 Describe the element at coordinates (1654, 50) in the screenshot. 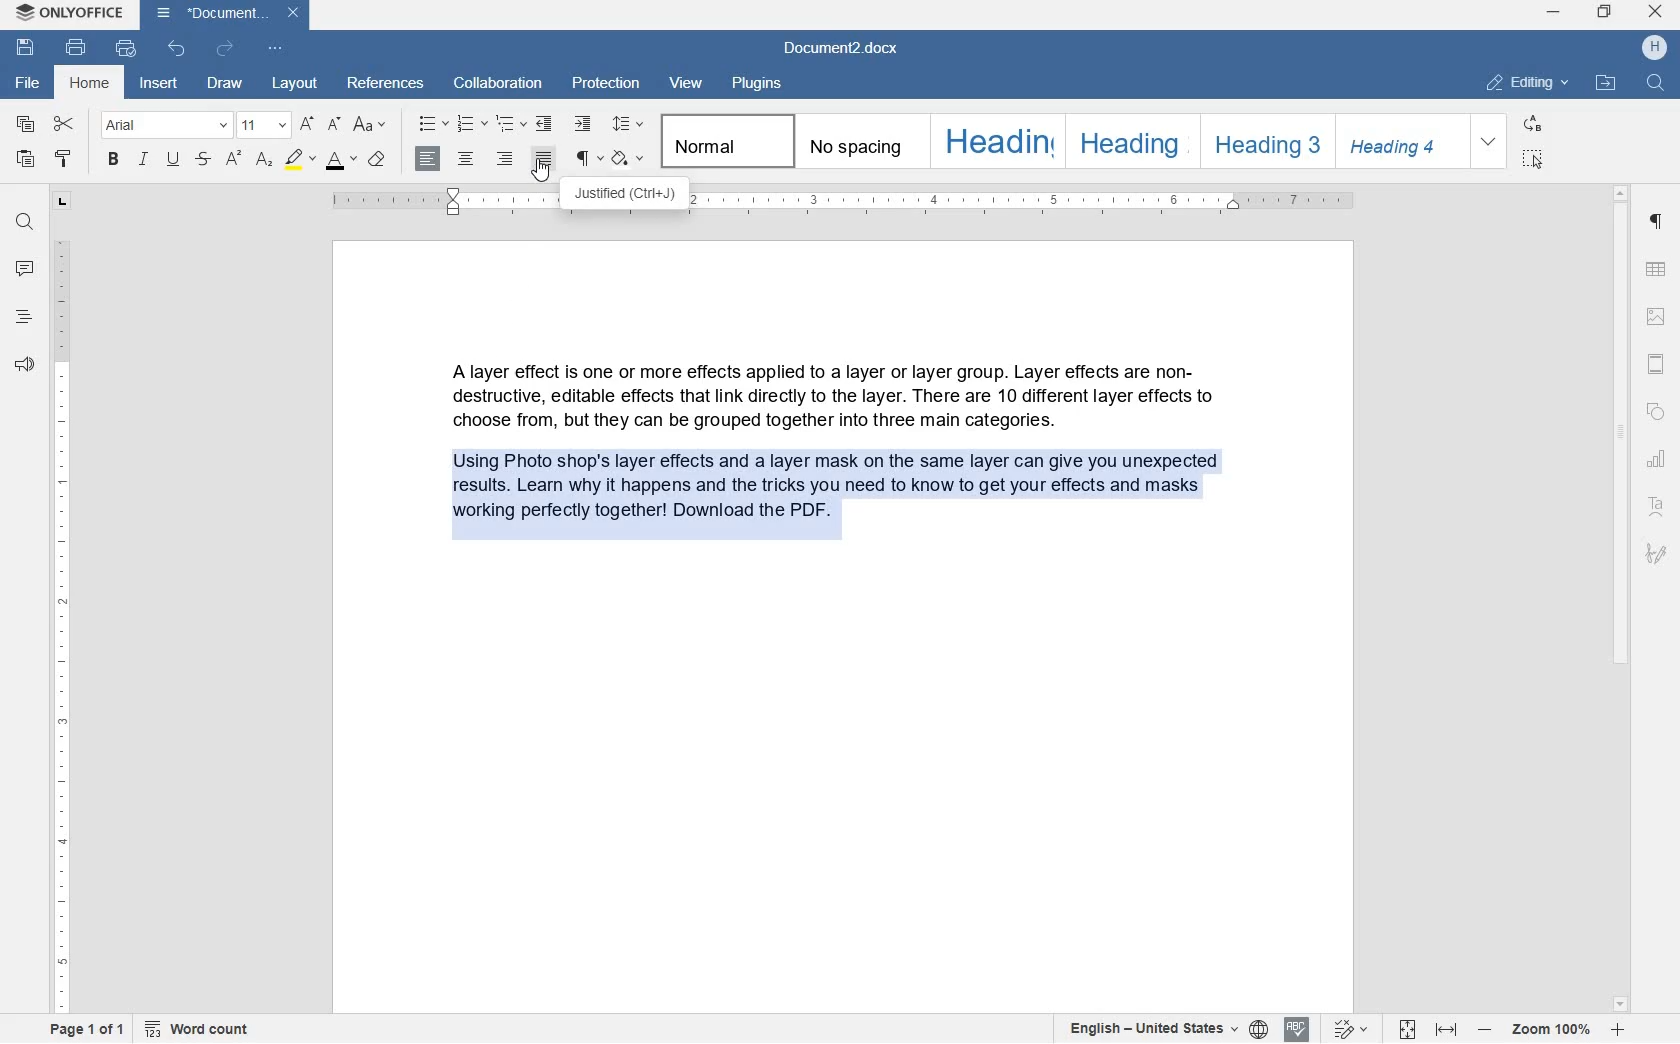

I see `HP` at that location.